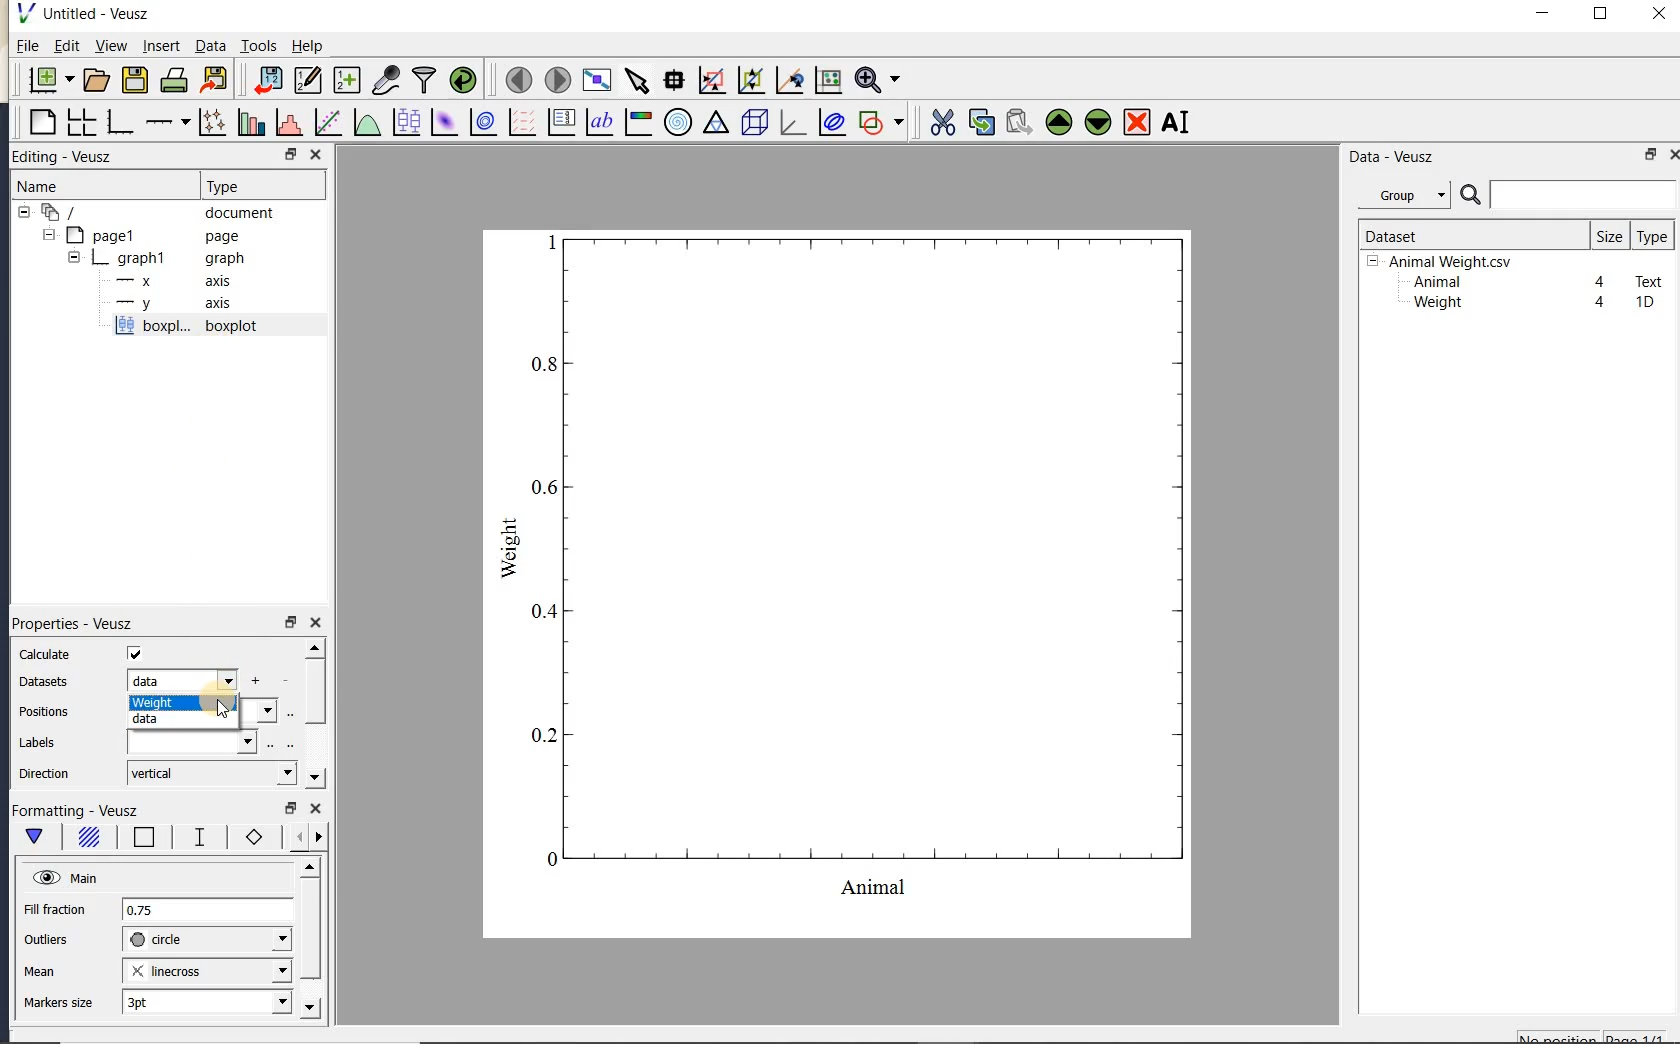  I want to click on histogram of a dataset, so click(288, 122).